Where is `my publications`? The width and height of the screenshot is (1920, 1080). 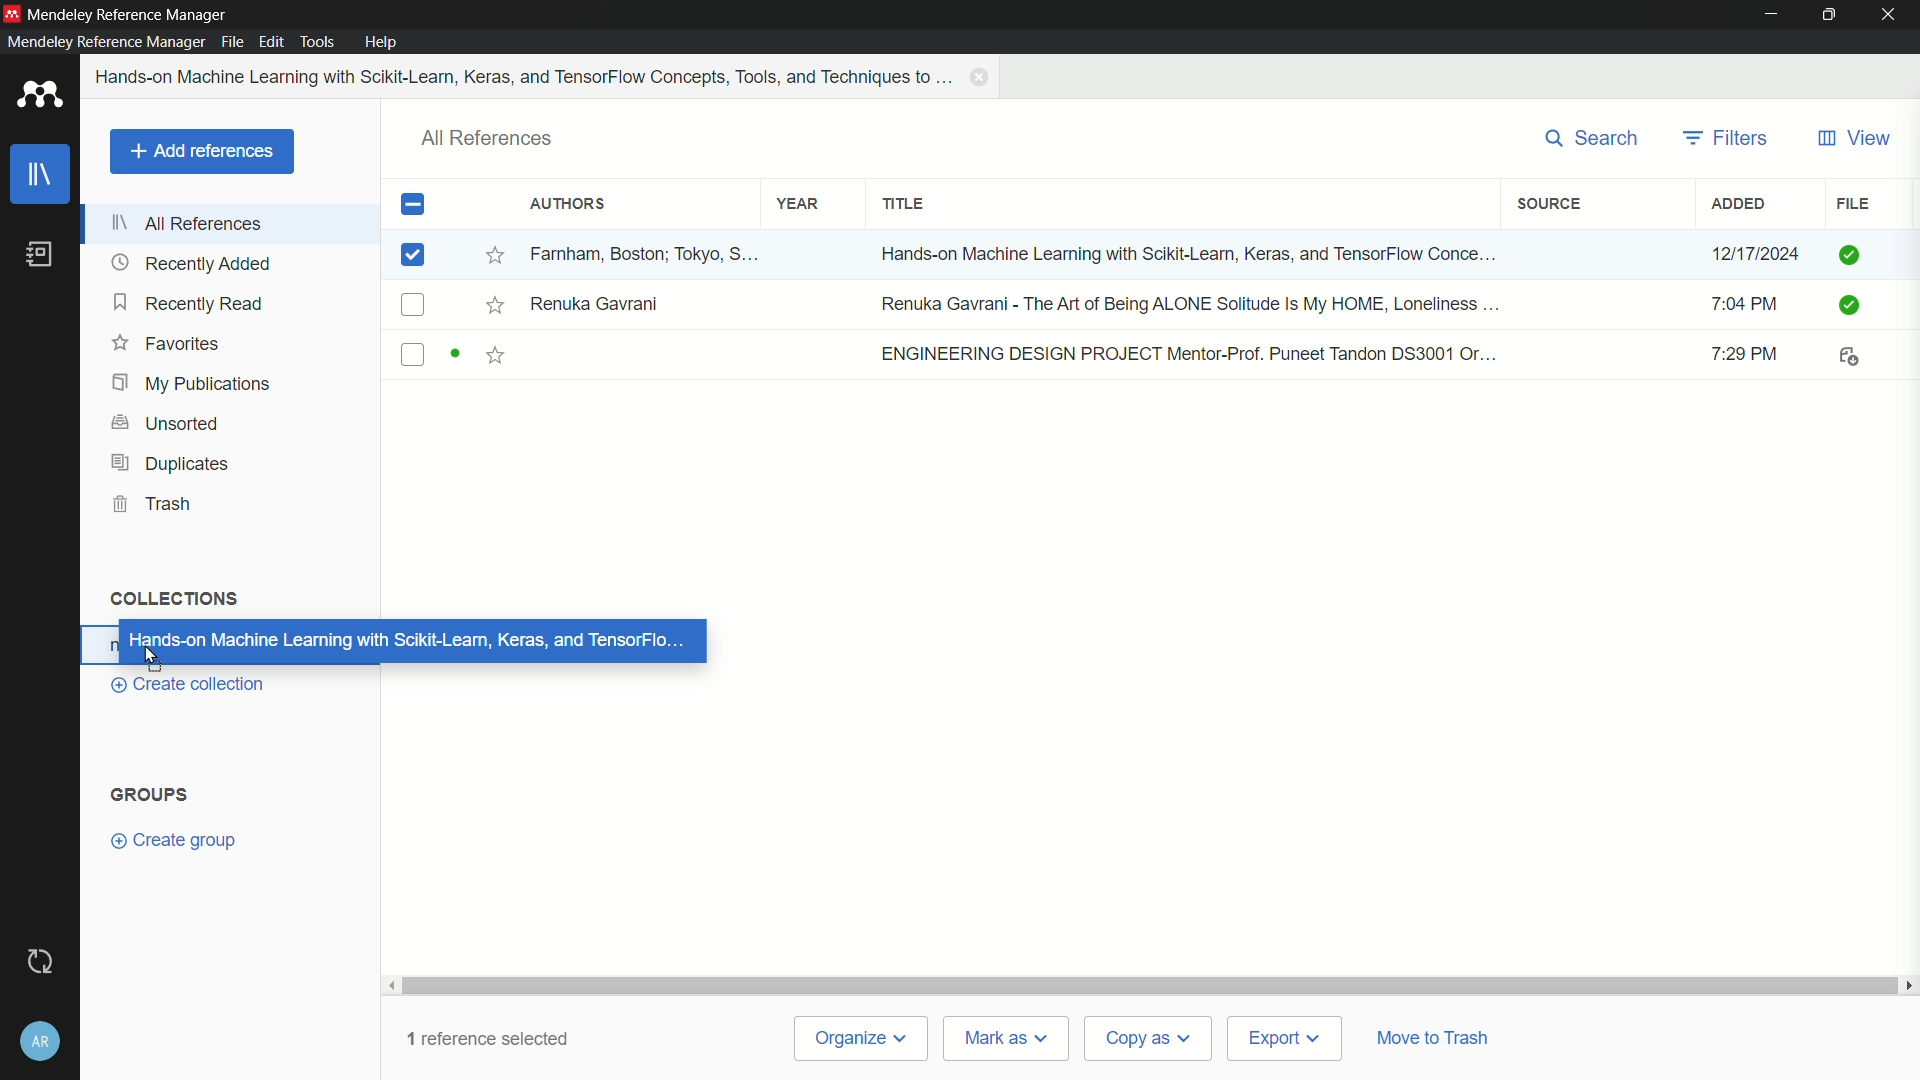 my publications is located at coordinates (188, 384).